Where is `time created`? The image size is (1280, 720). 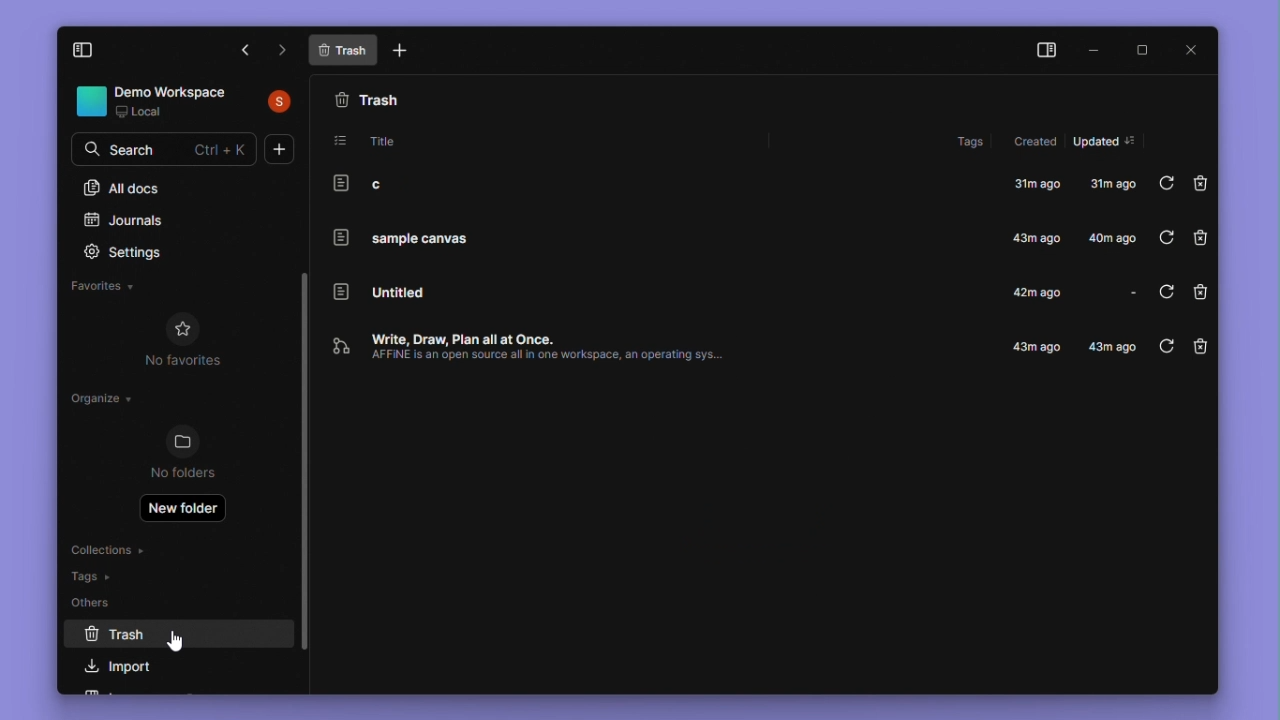
time created is located at coordinates (1039, 239).